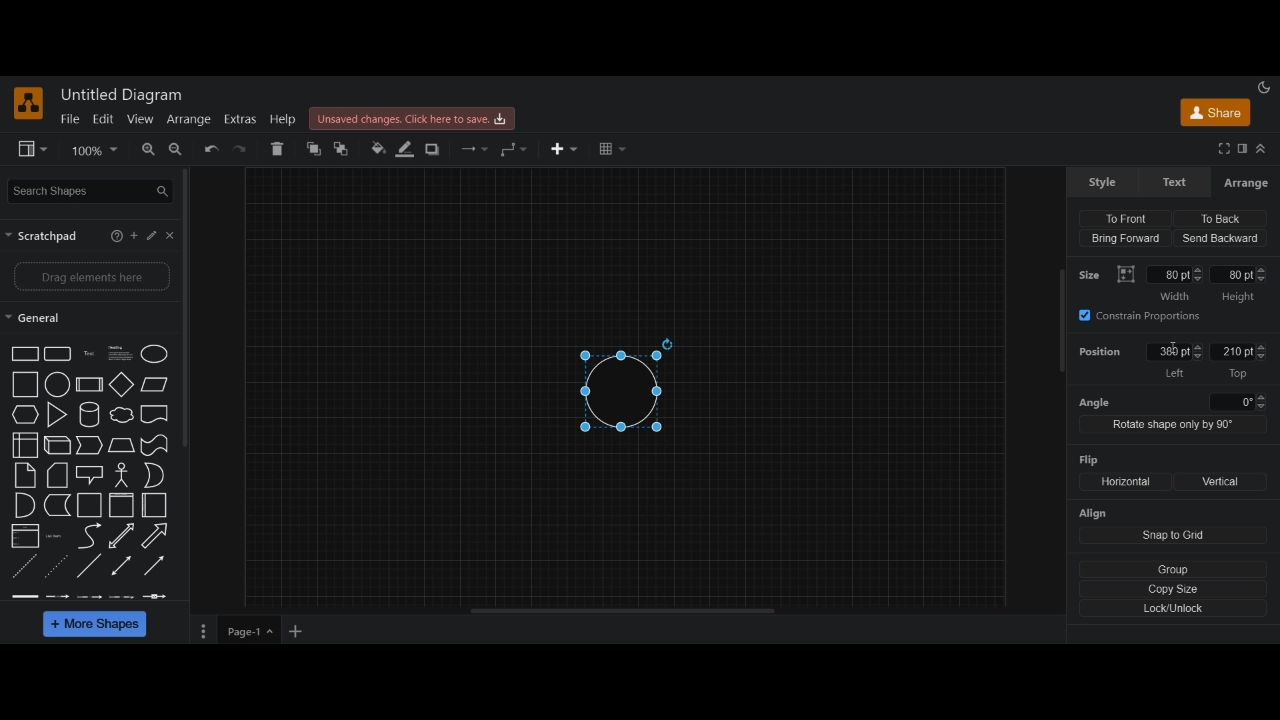 The width and height of the screenshot is (1280, 720). I want to click on zoom out, so click(177, 151).